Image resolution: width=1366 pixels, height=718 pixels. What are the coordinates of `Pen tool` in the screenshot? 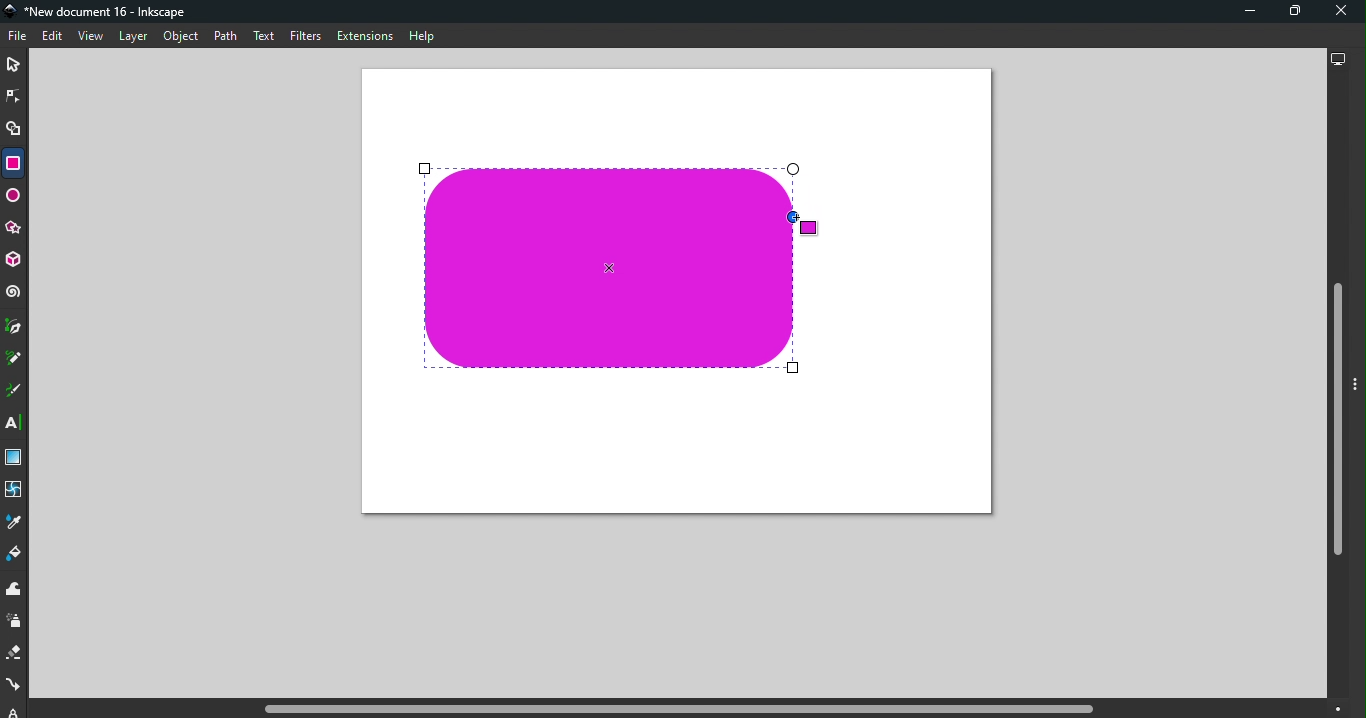 It's located at (15, 327).